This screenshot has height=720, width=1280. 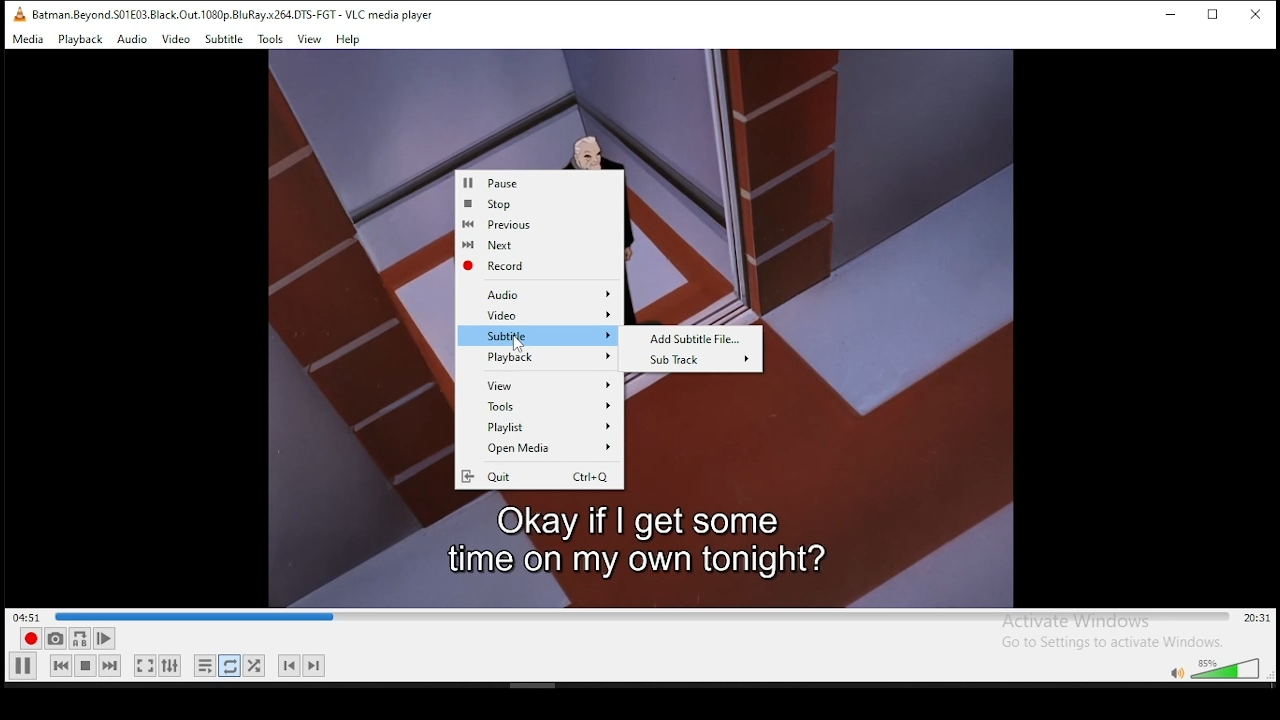 What do you see at coordinates (699, 360) in the screenshot?
I see `Sub Track ` at bounding box center [699, 360].